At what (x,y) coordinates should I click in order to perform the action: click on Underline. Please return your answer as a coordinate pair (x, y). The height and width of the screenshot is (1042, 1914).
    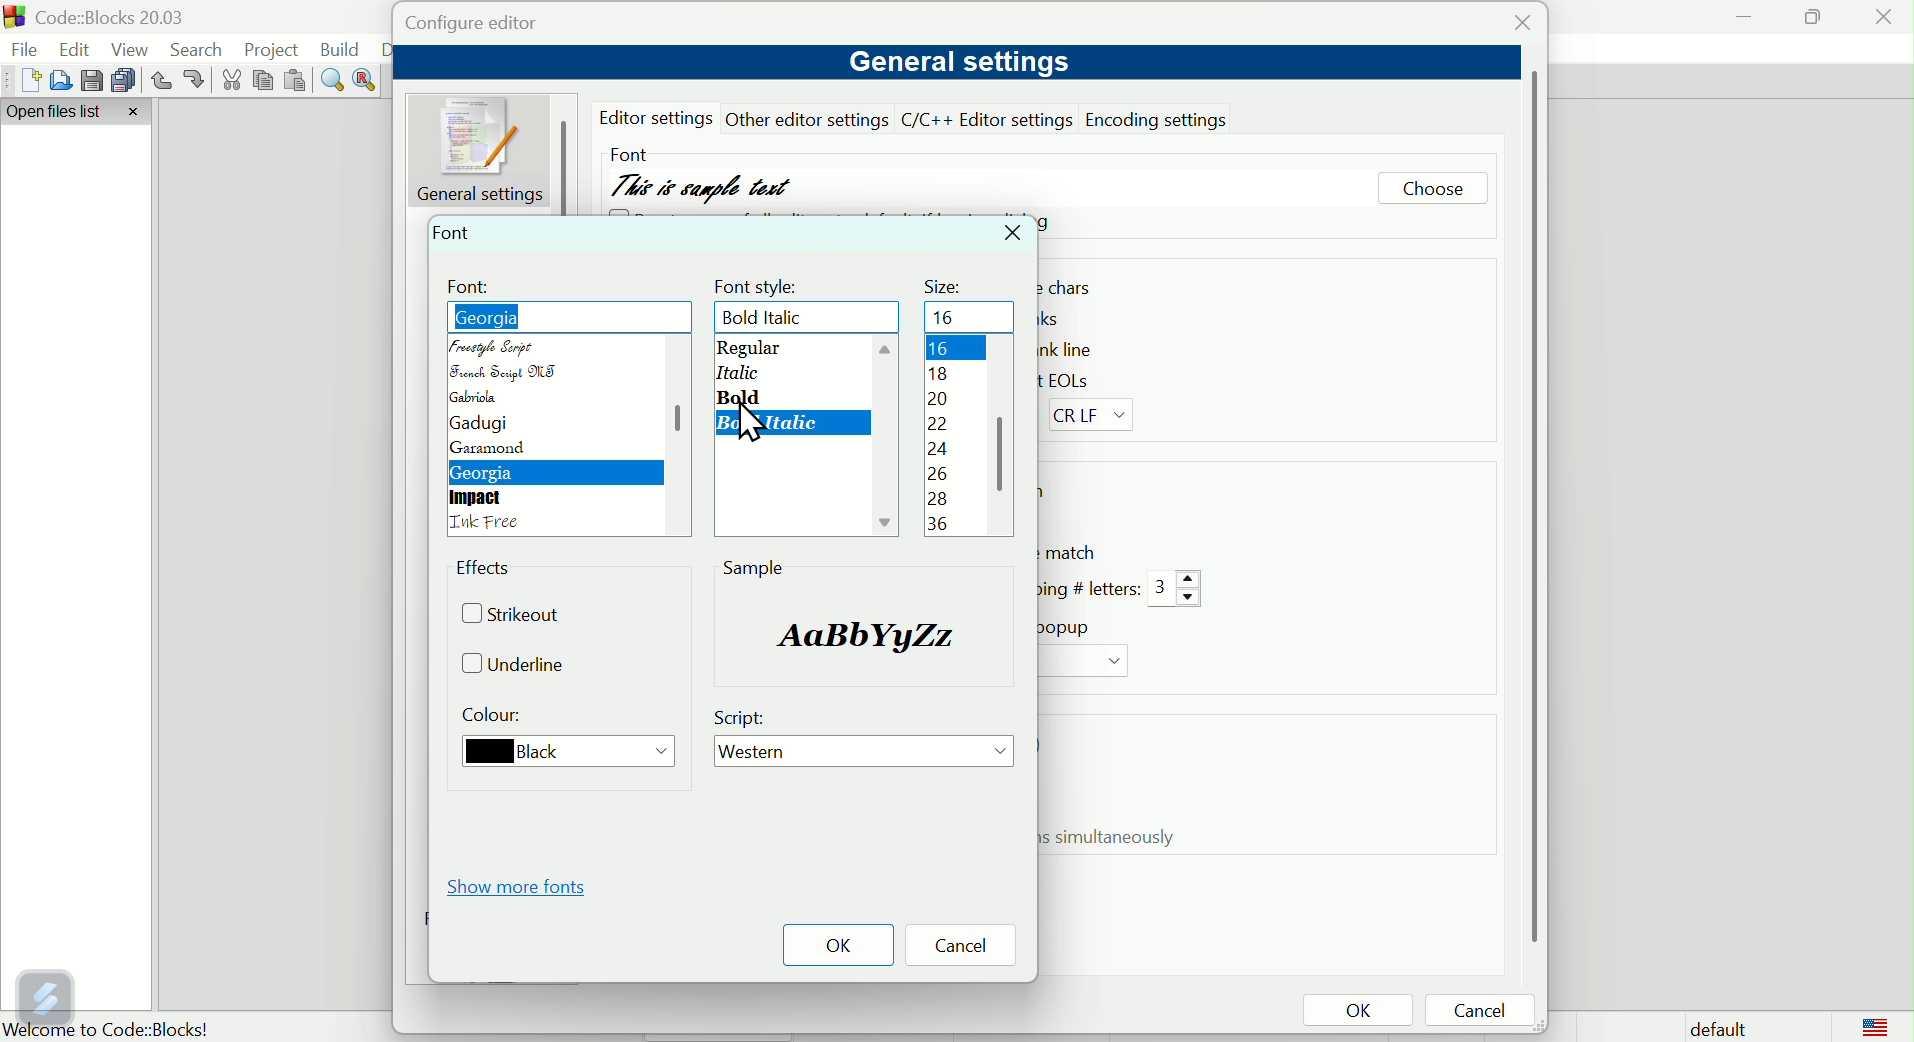
    Looking at the image, I should click on (522, 666).